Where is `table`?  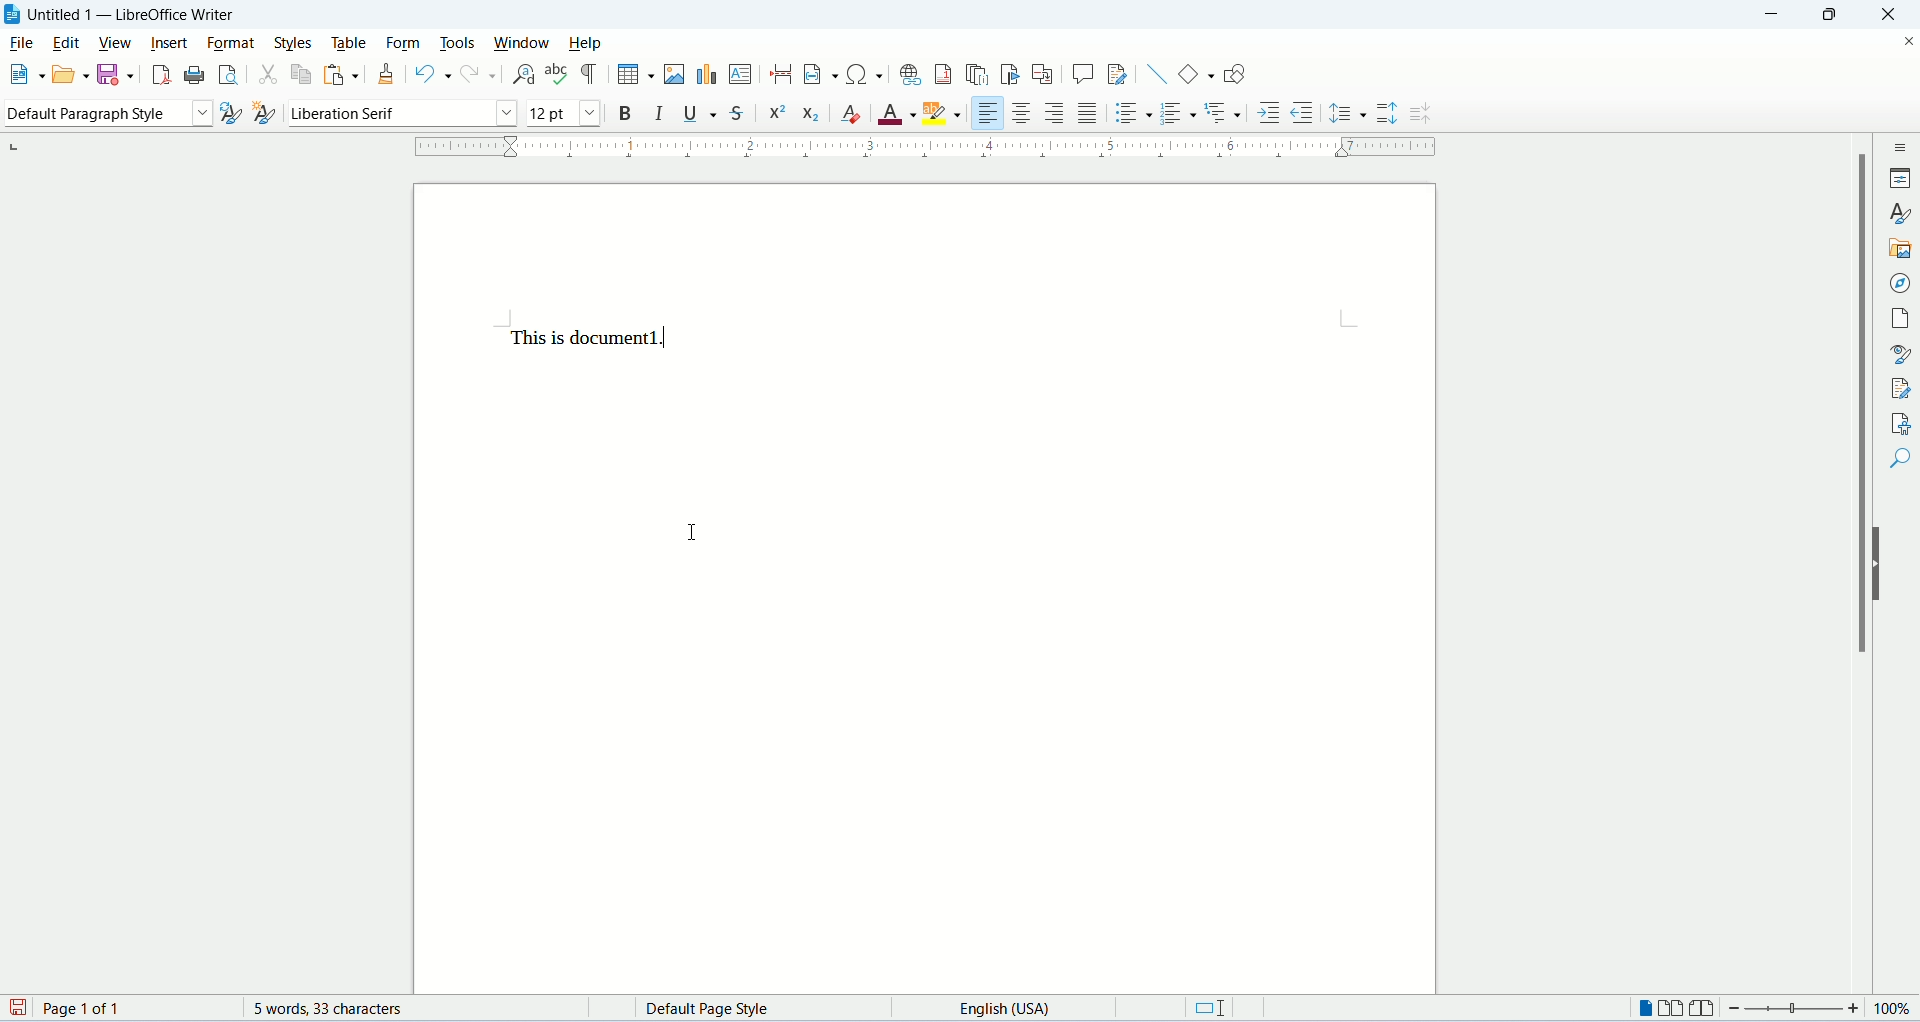
table is located at coordinates (353, 43).